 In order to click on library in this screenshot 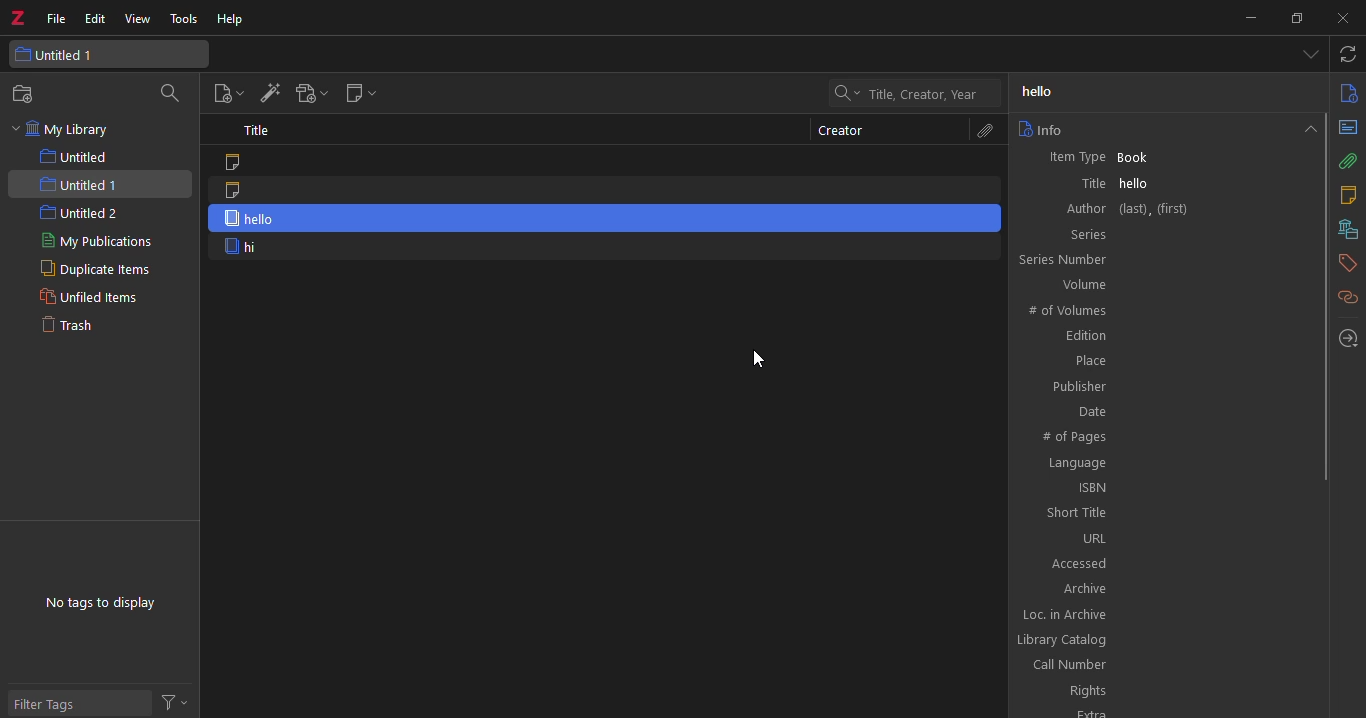, I will do `click(1345, 229)`.